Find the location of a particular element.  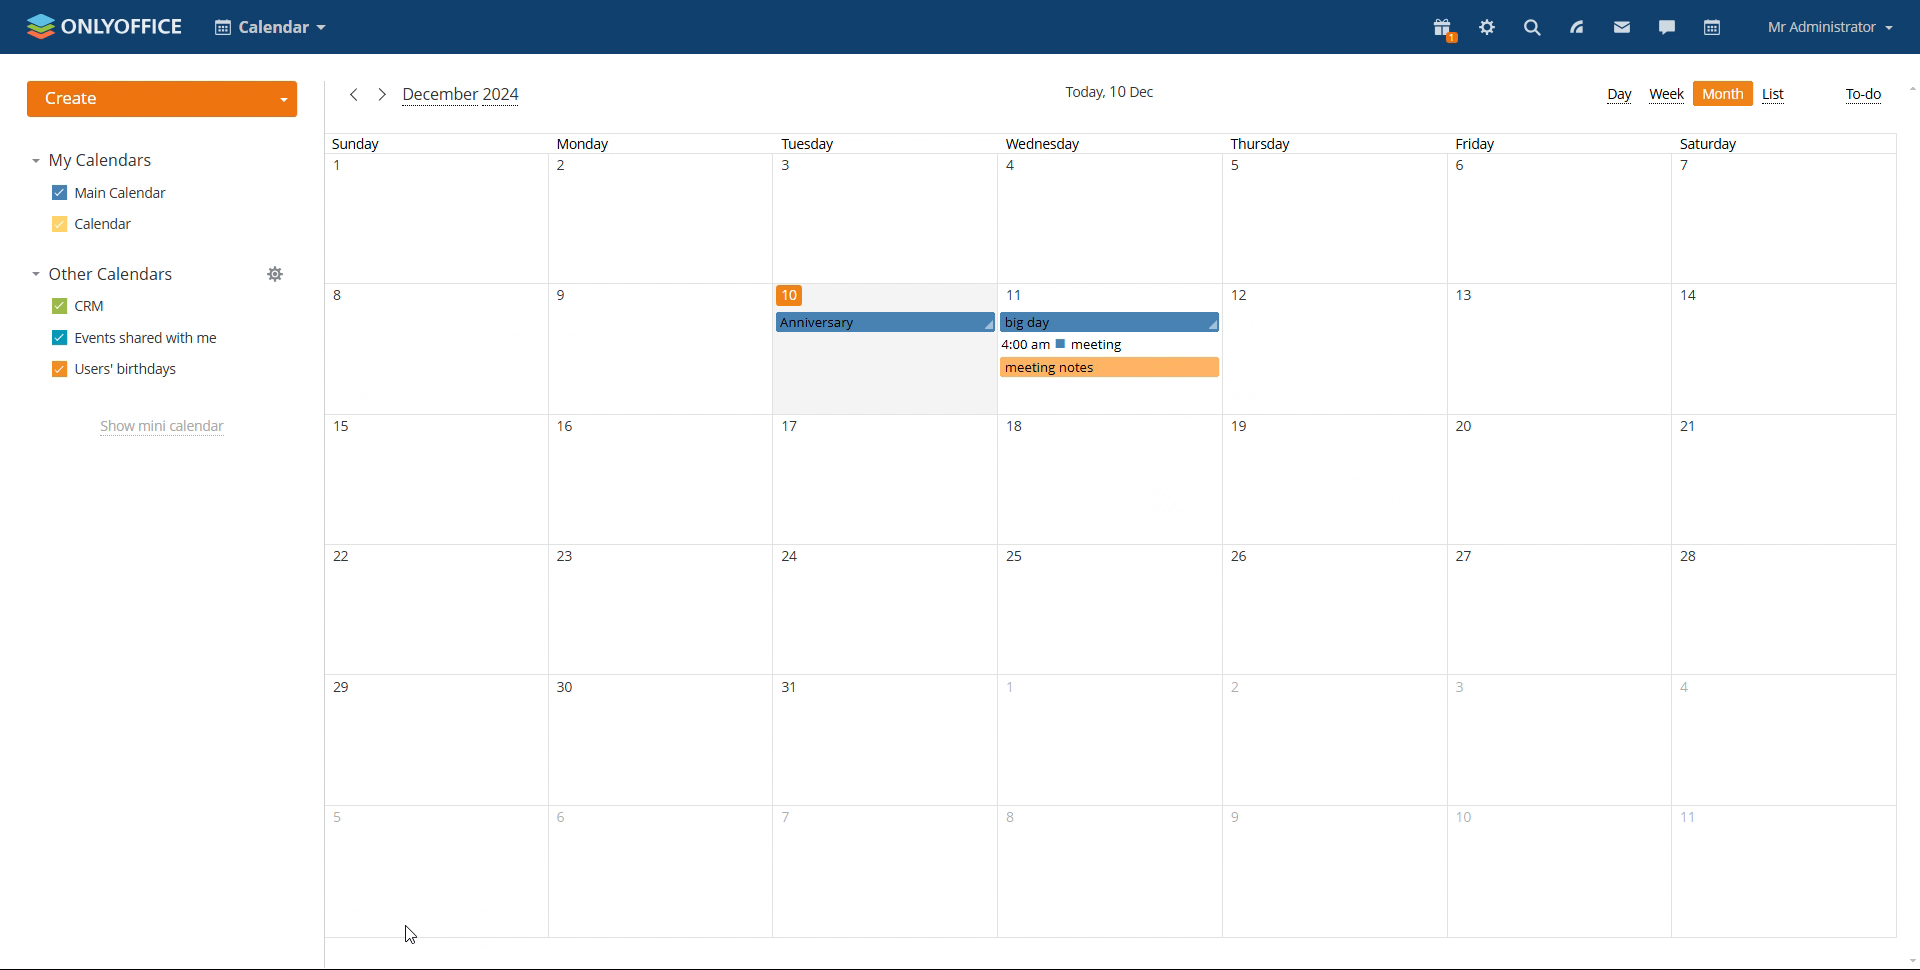

my calendars is located at coordinates (92, 162).